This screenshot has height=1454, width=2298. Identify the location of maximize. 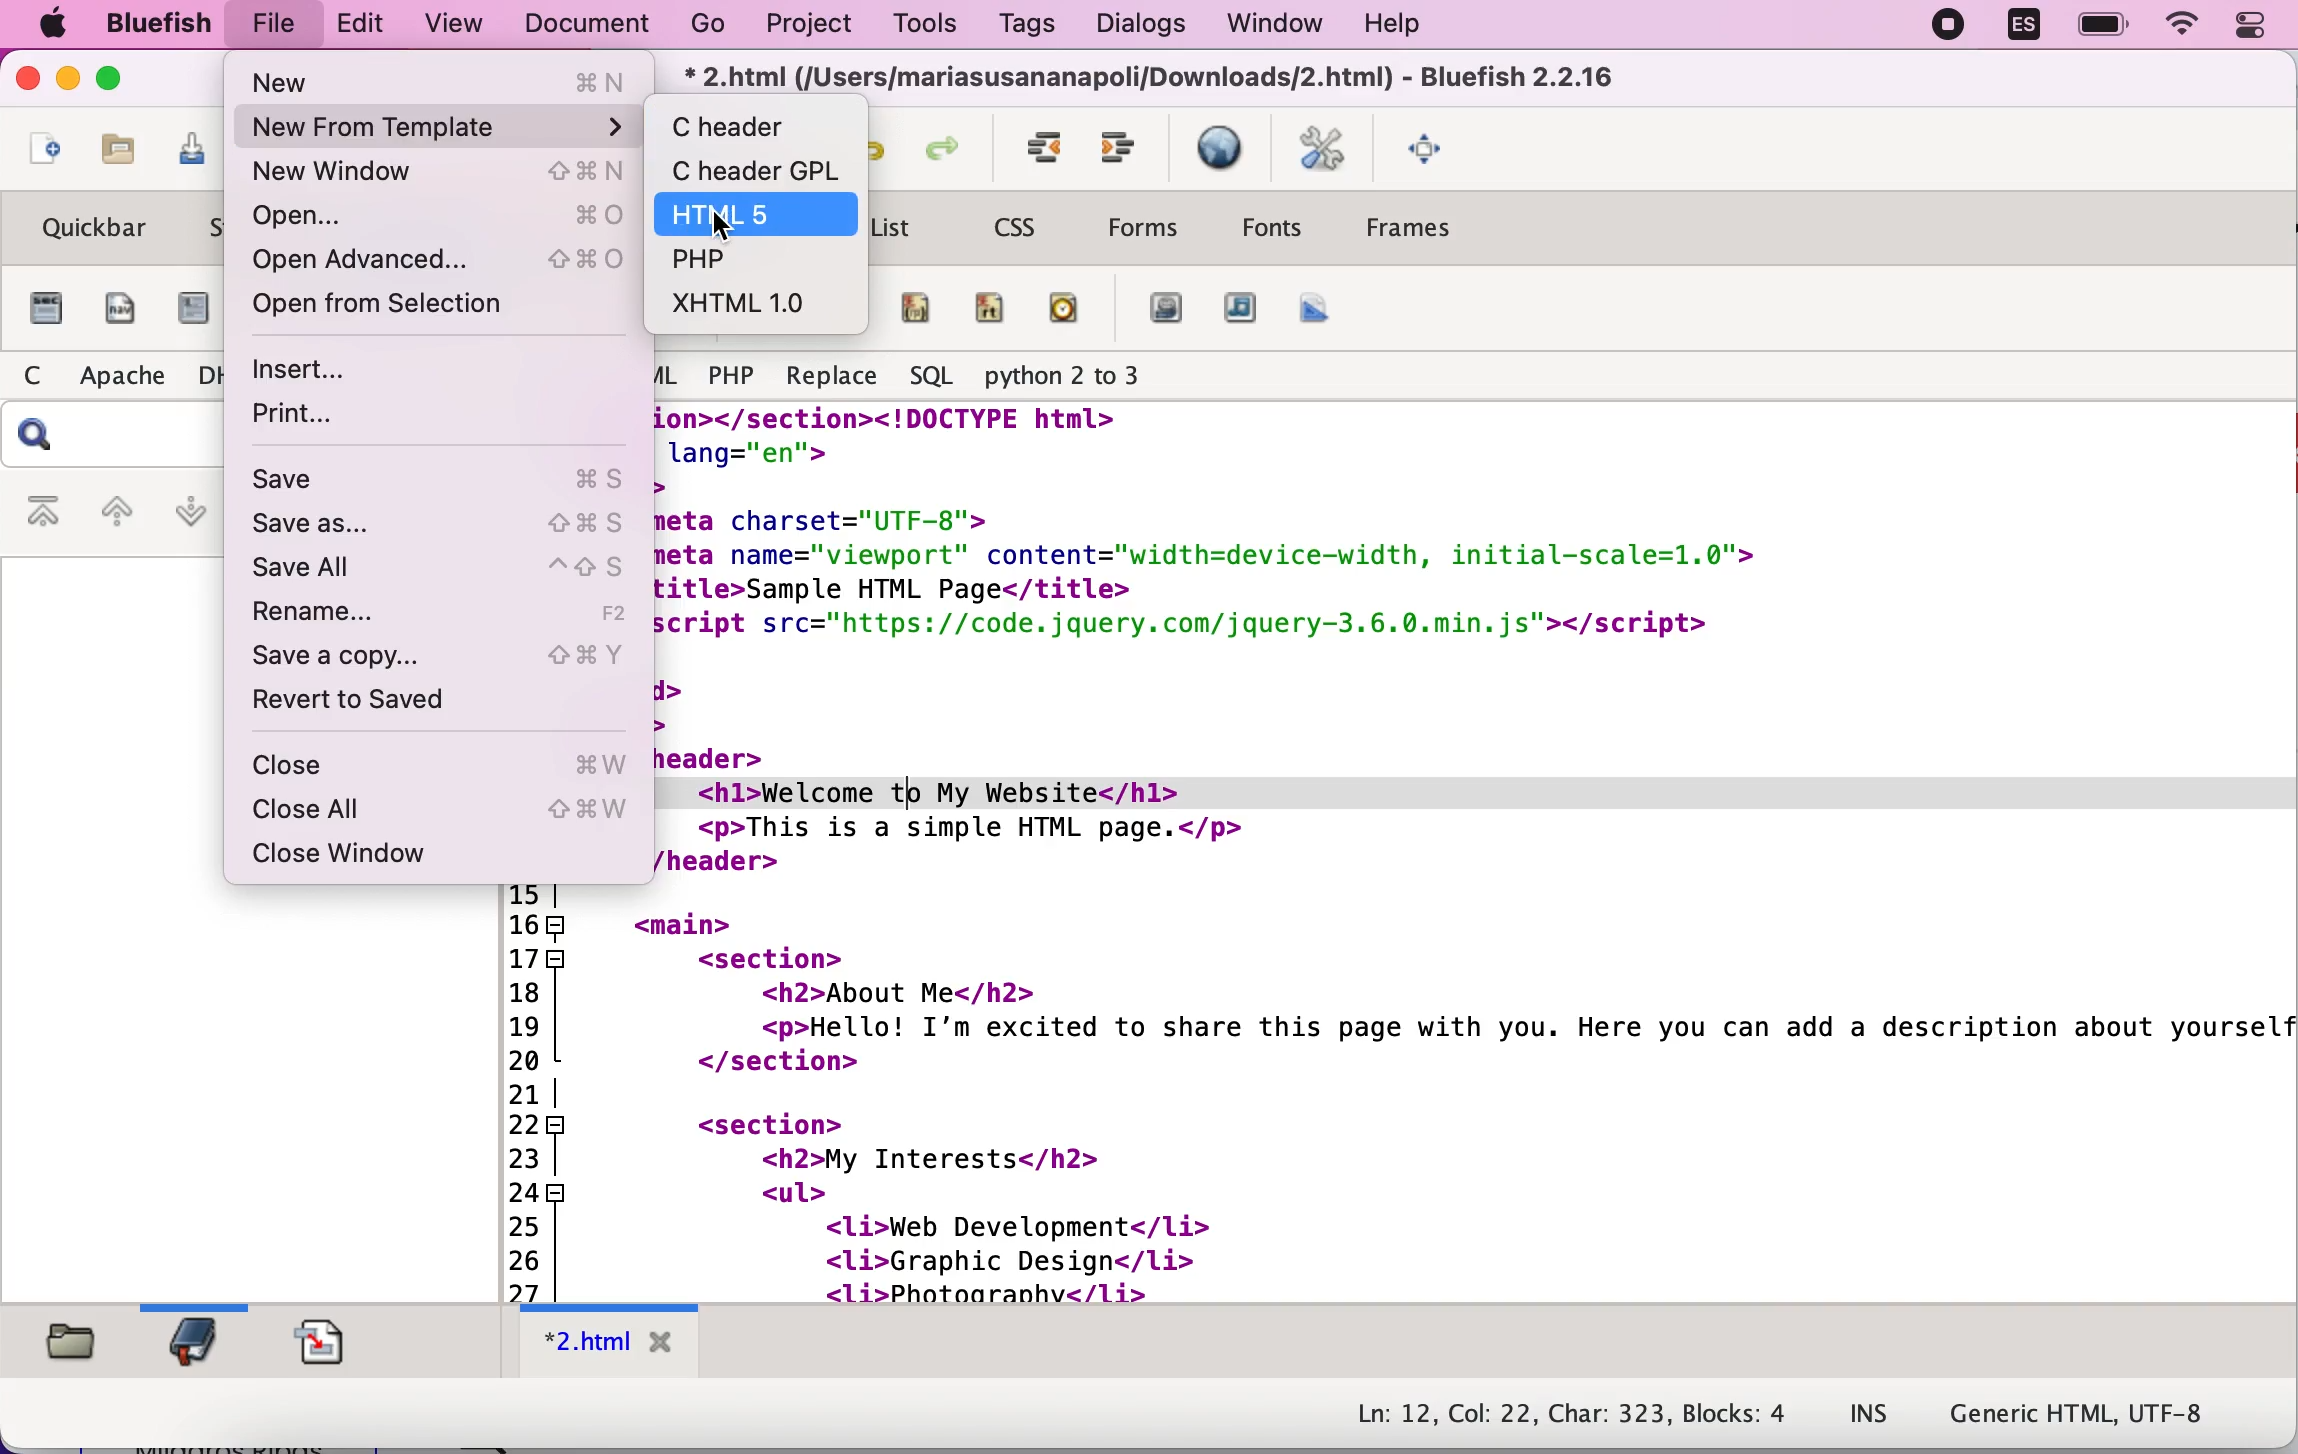
(118, 80).